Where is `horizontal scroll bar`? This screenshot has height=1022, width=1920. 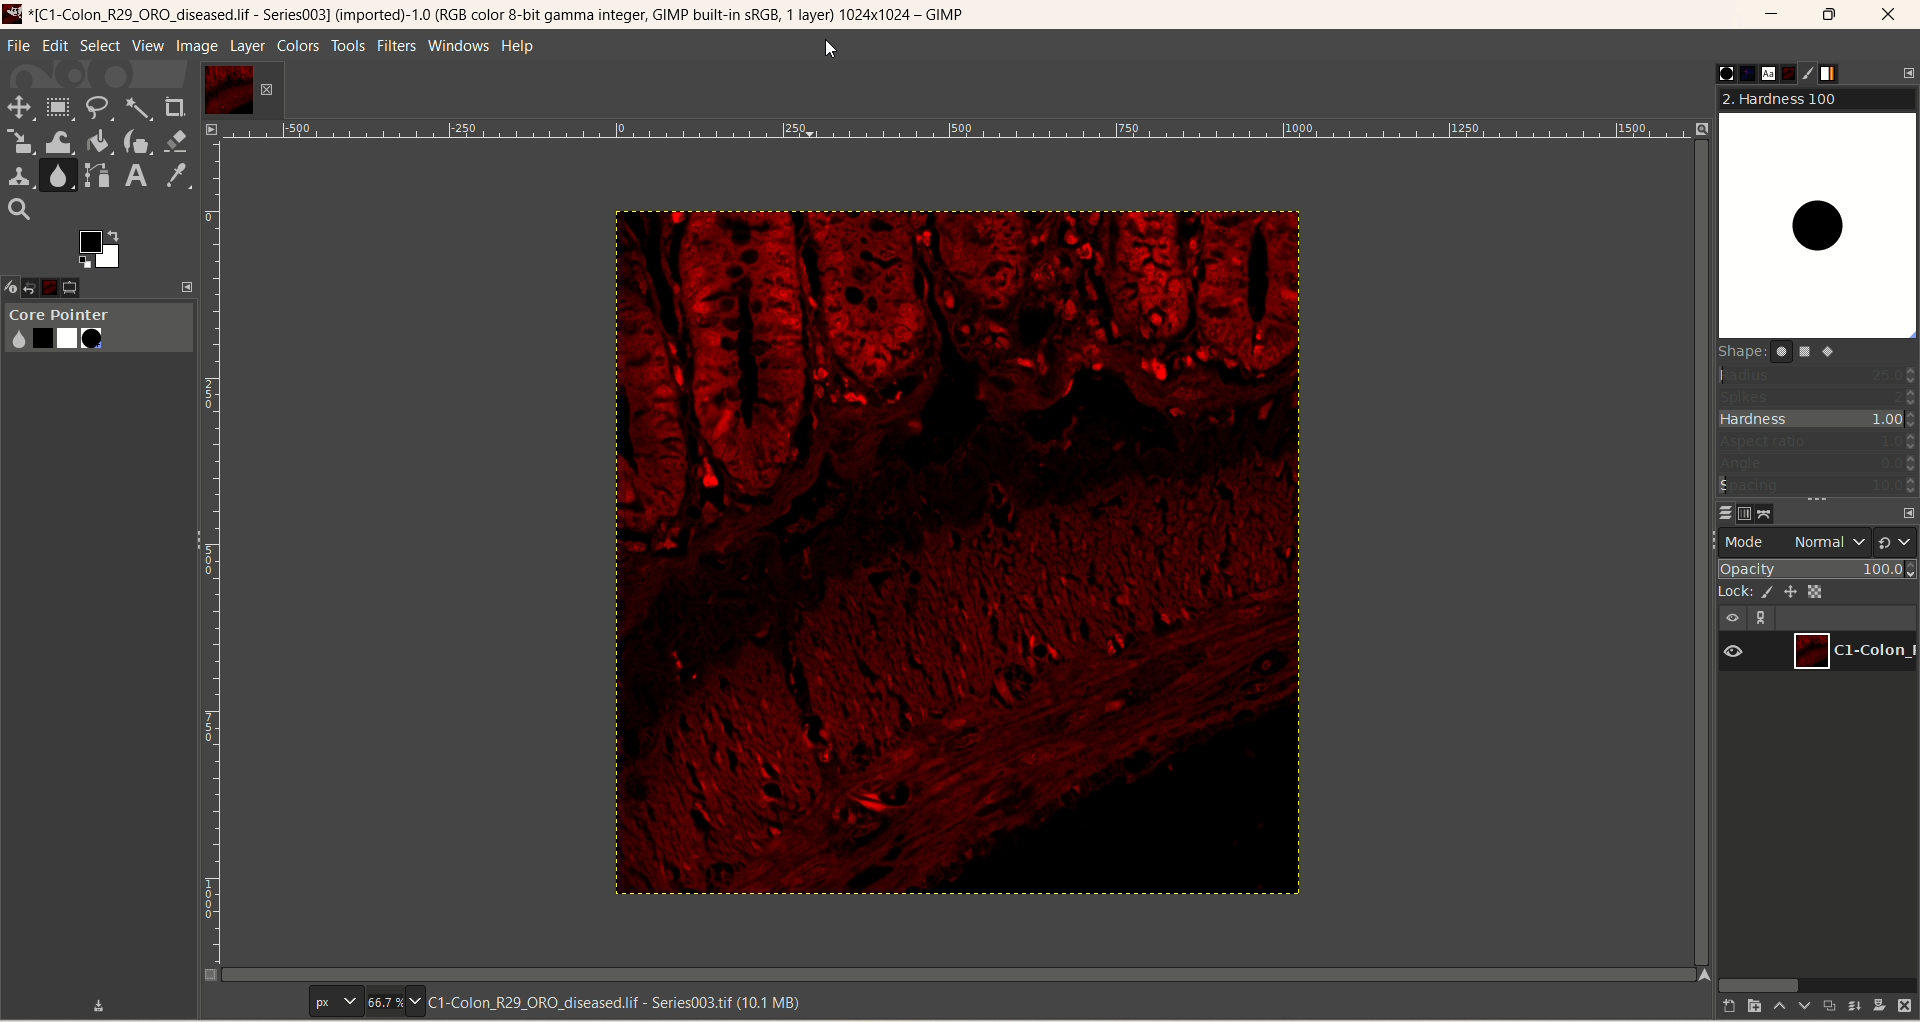 horizontal scroll bar is located at coordinates (1814, 983).